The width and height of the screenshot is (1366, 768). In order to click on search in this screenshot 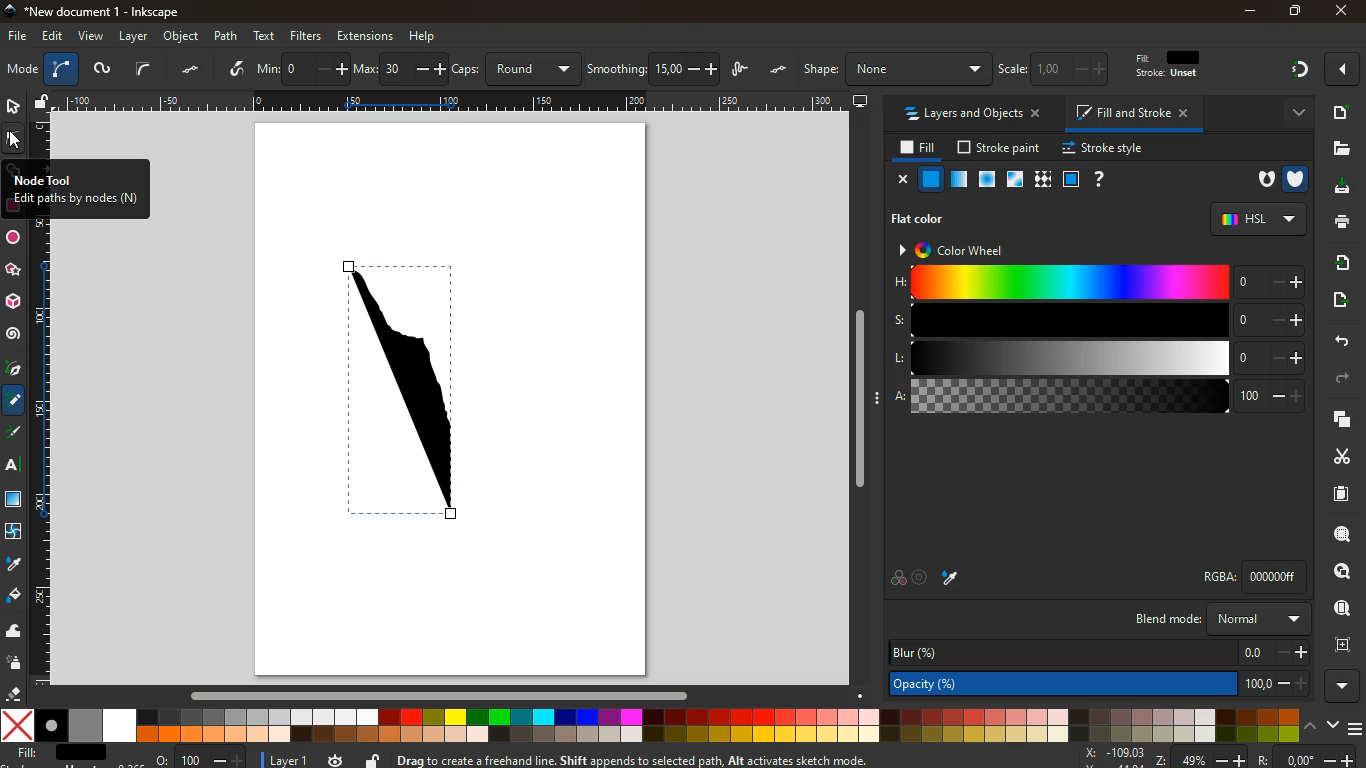, I will do `click(1338, 534)`.